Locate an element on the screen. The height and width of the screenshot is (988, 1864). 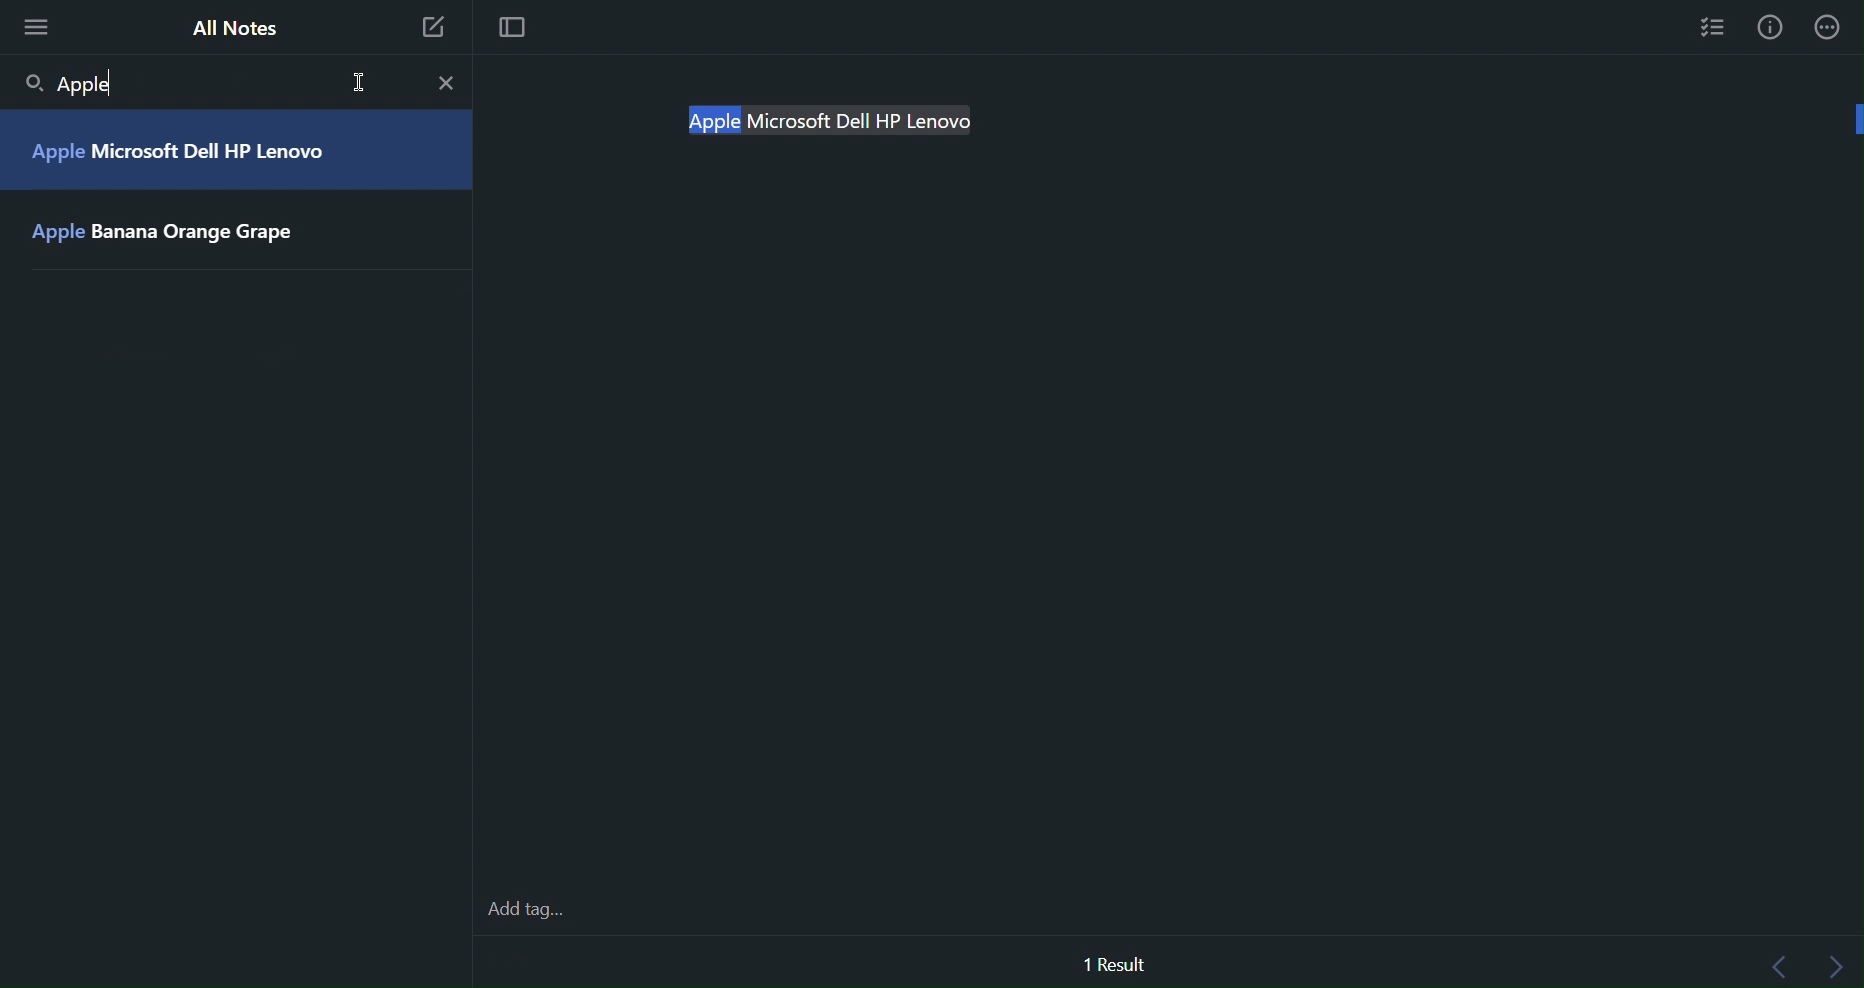
Back is located at coordinates (1782, 965).